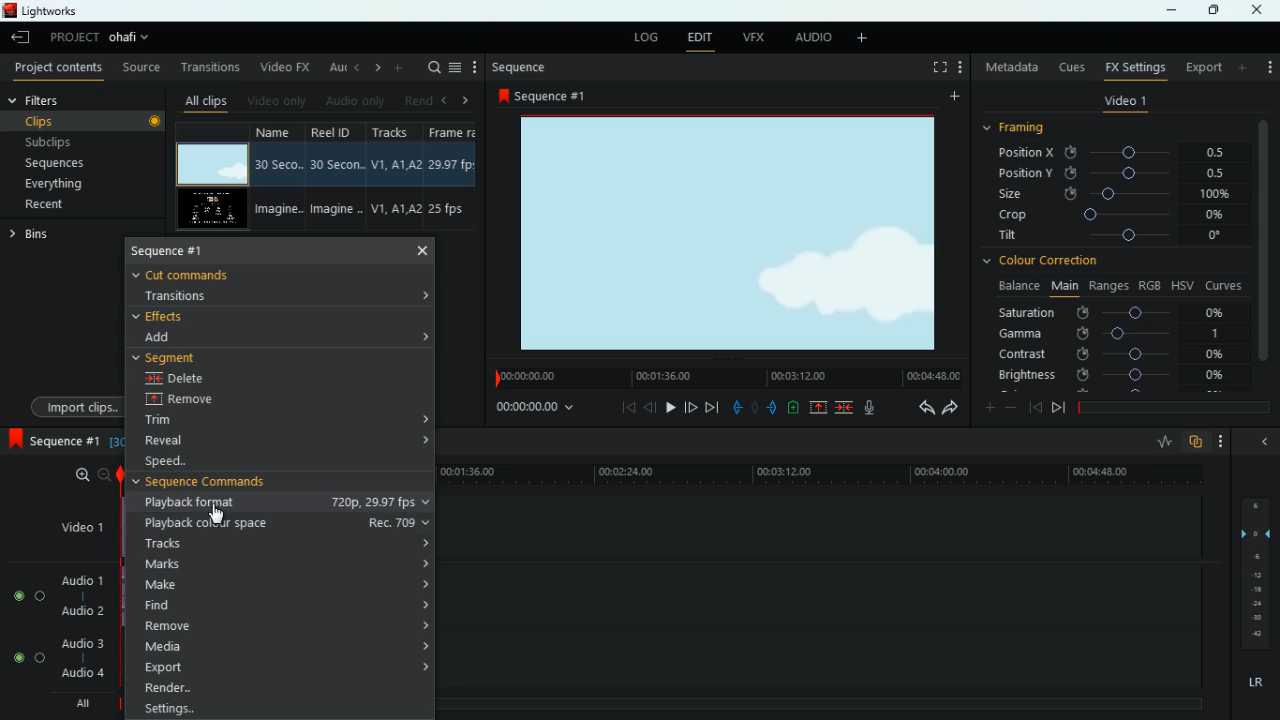  Describe the element at coordinates (186, 379) in the screenshot. I see `delete` at that location.